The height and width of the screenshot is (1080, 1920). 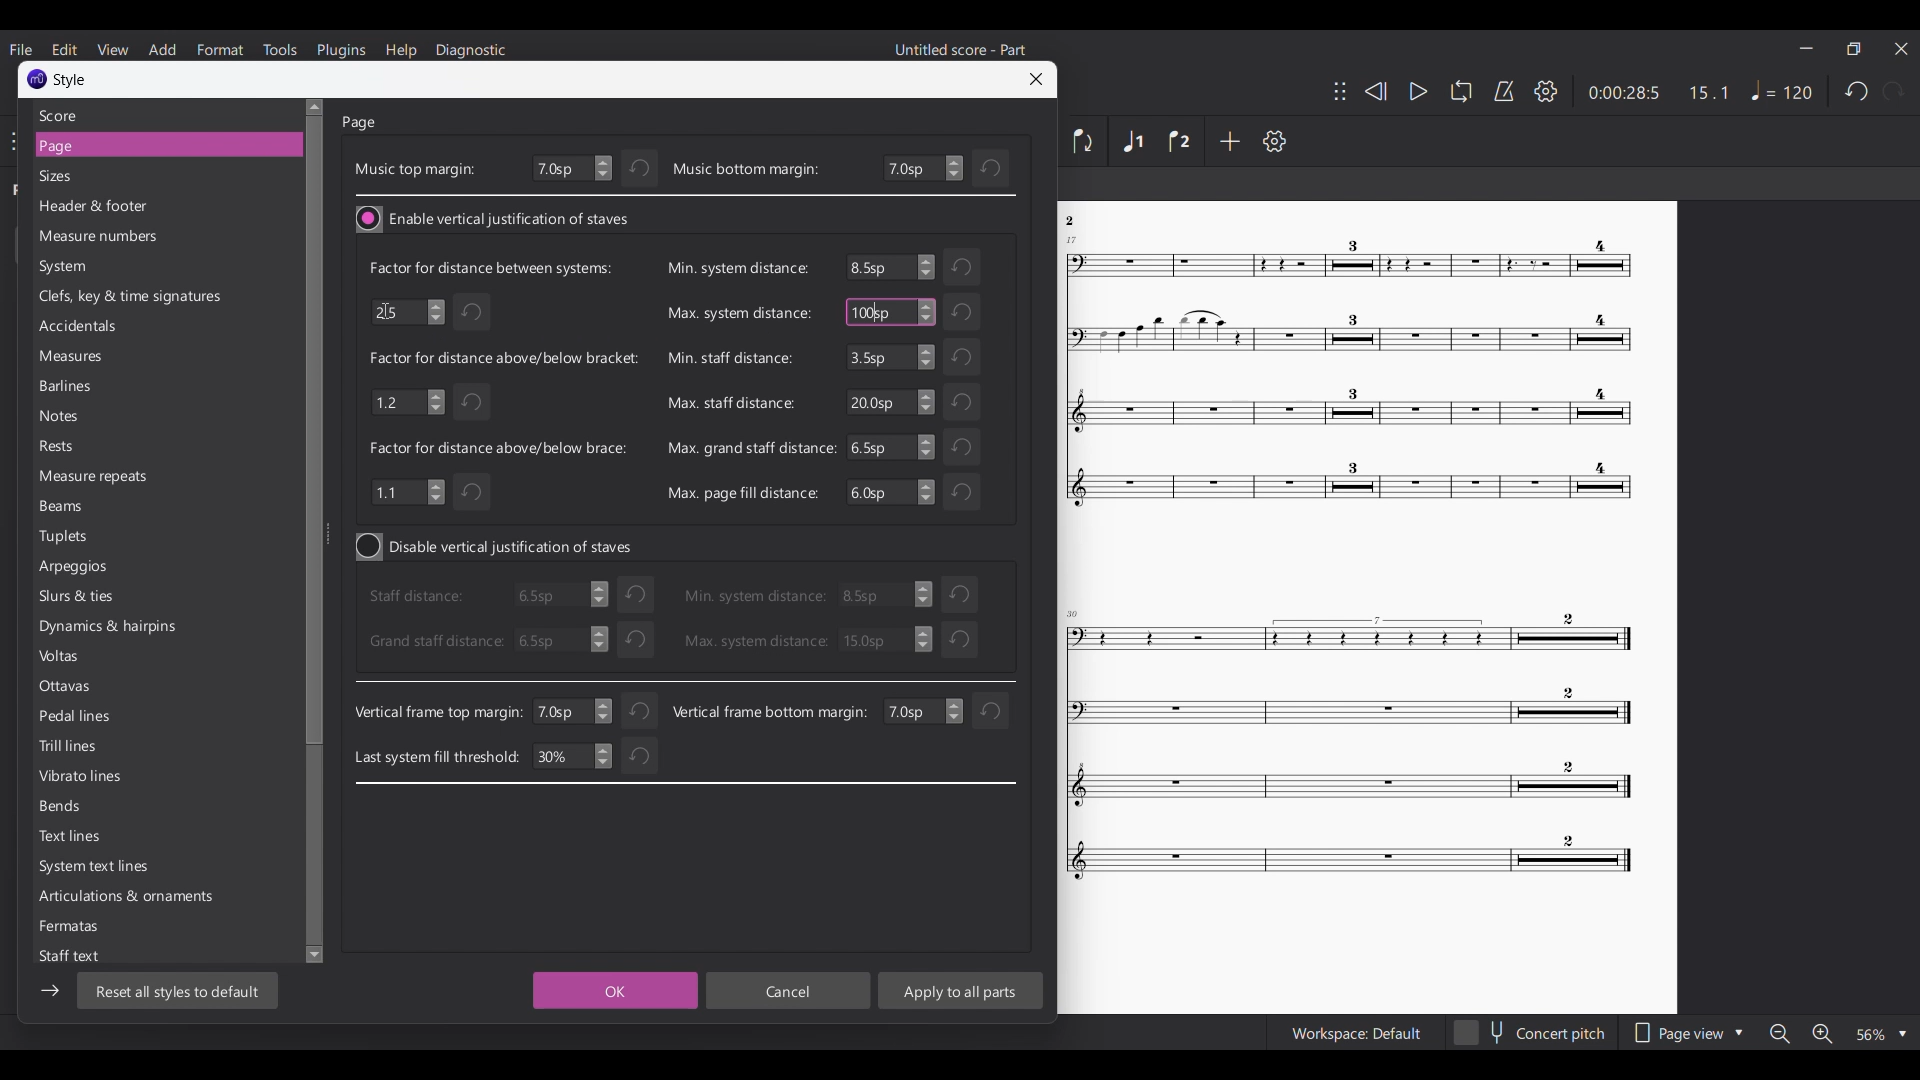 I want to click on Reset to default, so click(x=177, y=990).